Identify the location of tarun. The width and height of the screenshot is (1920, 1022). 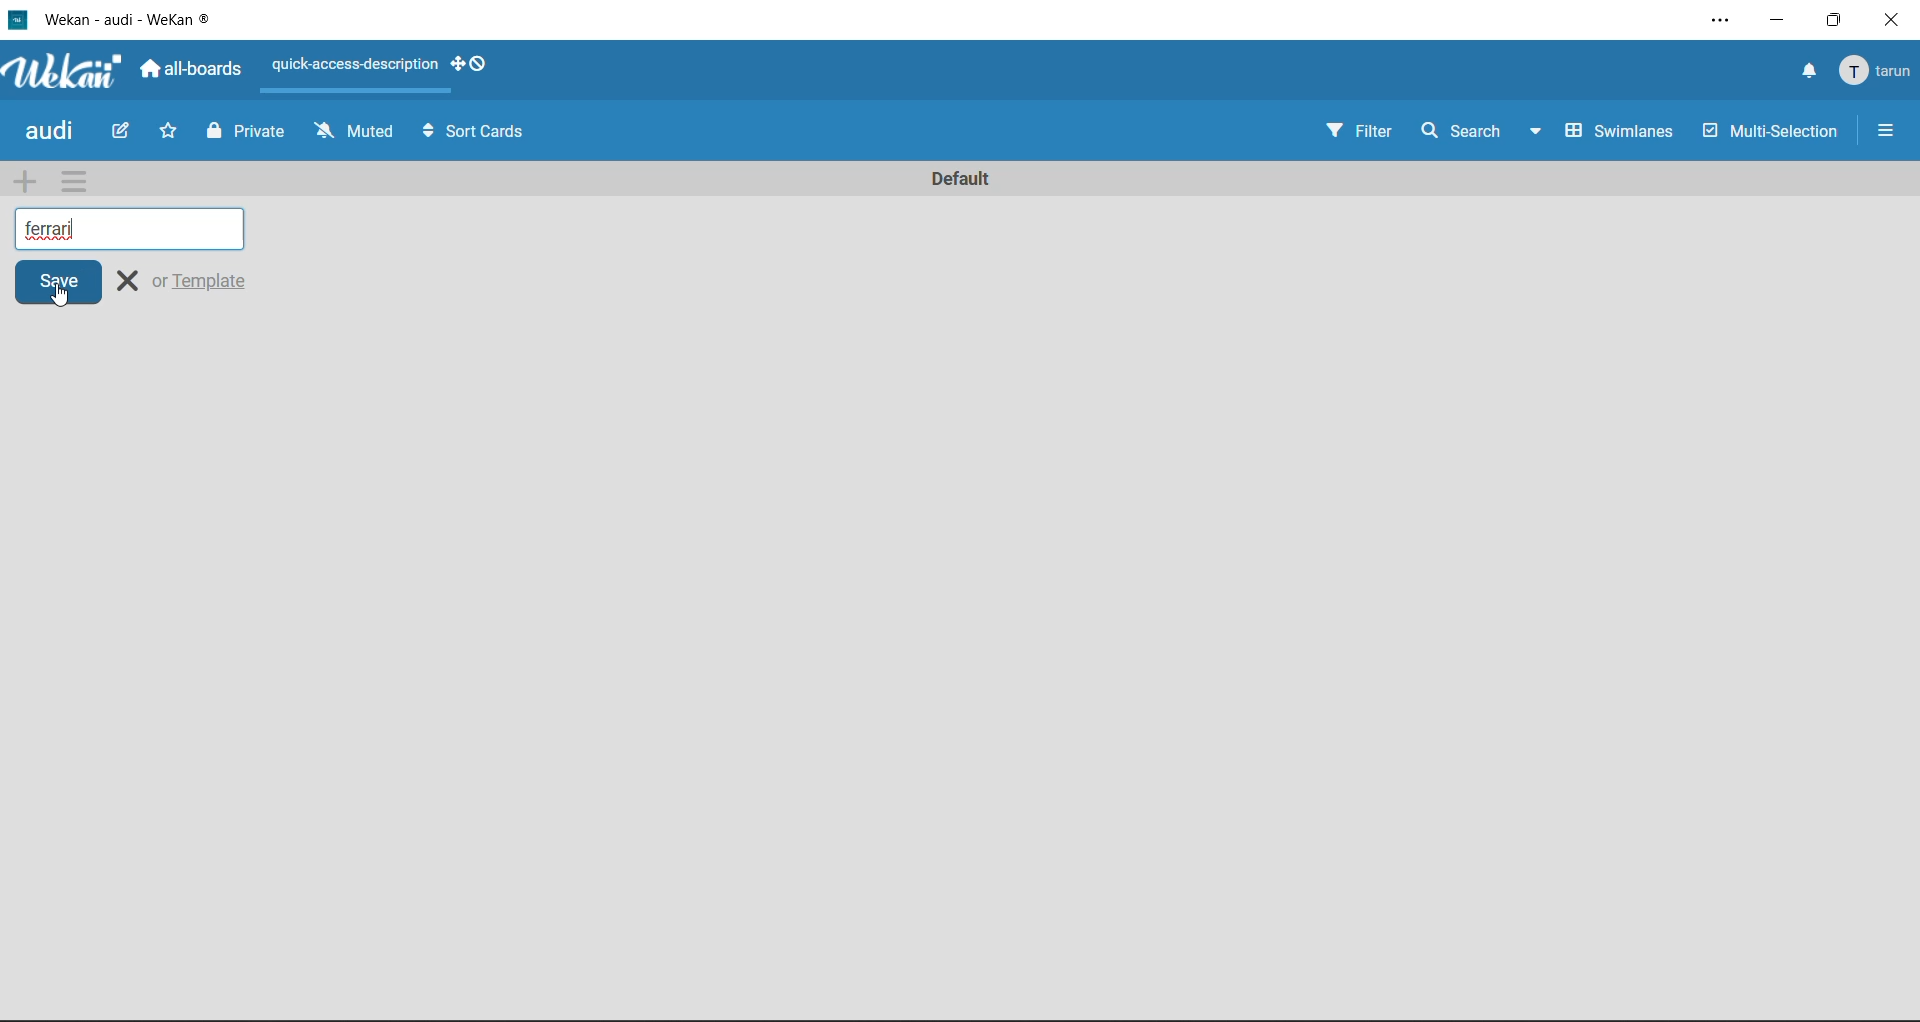
(1878, 74).